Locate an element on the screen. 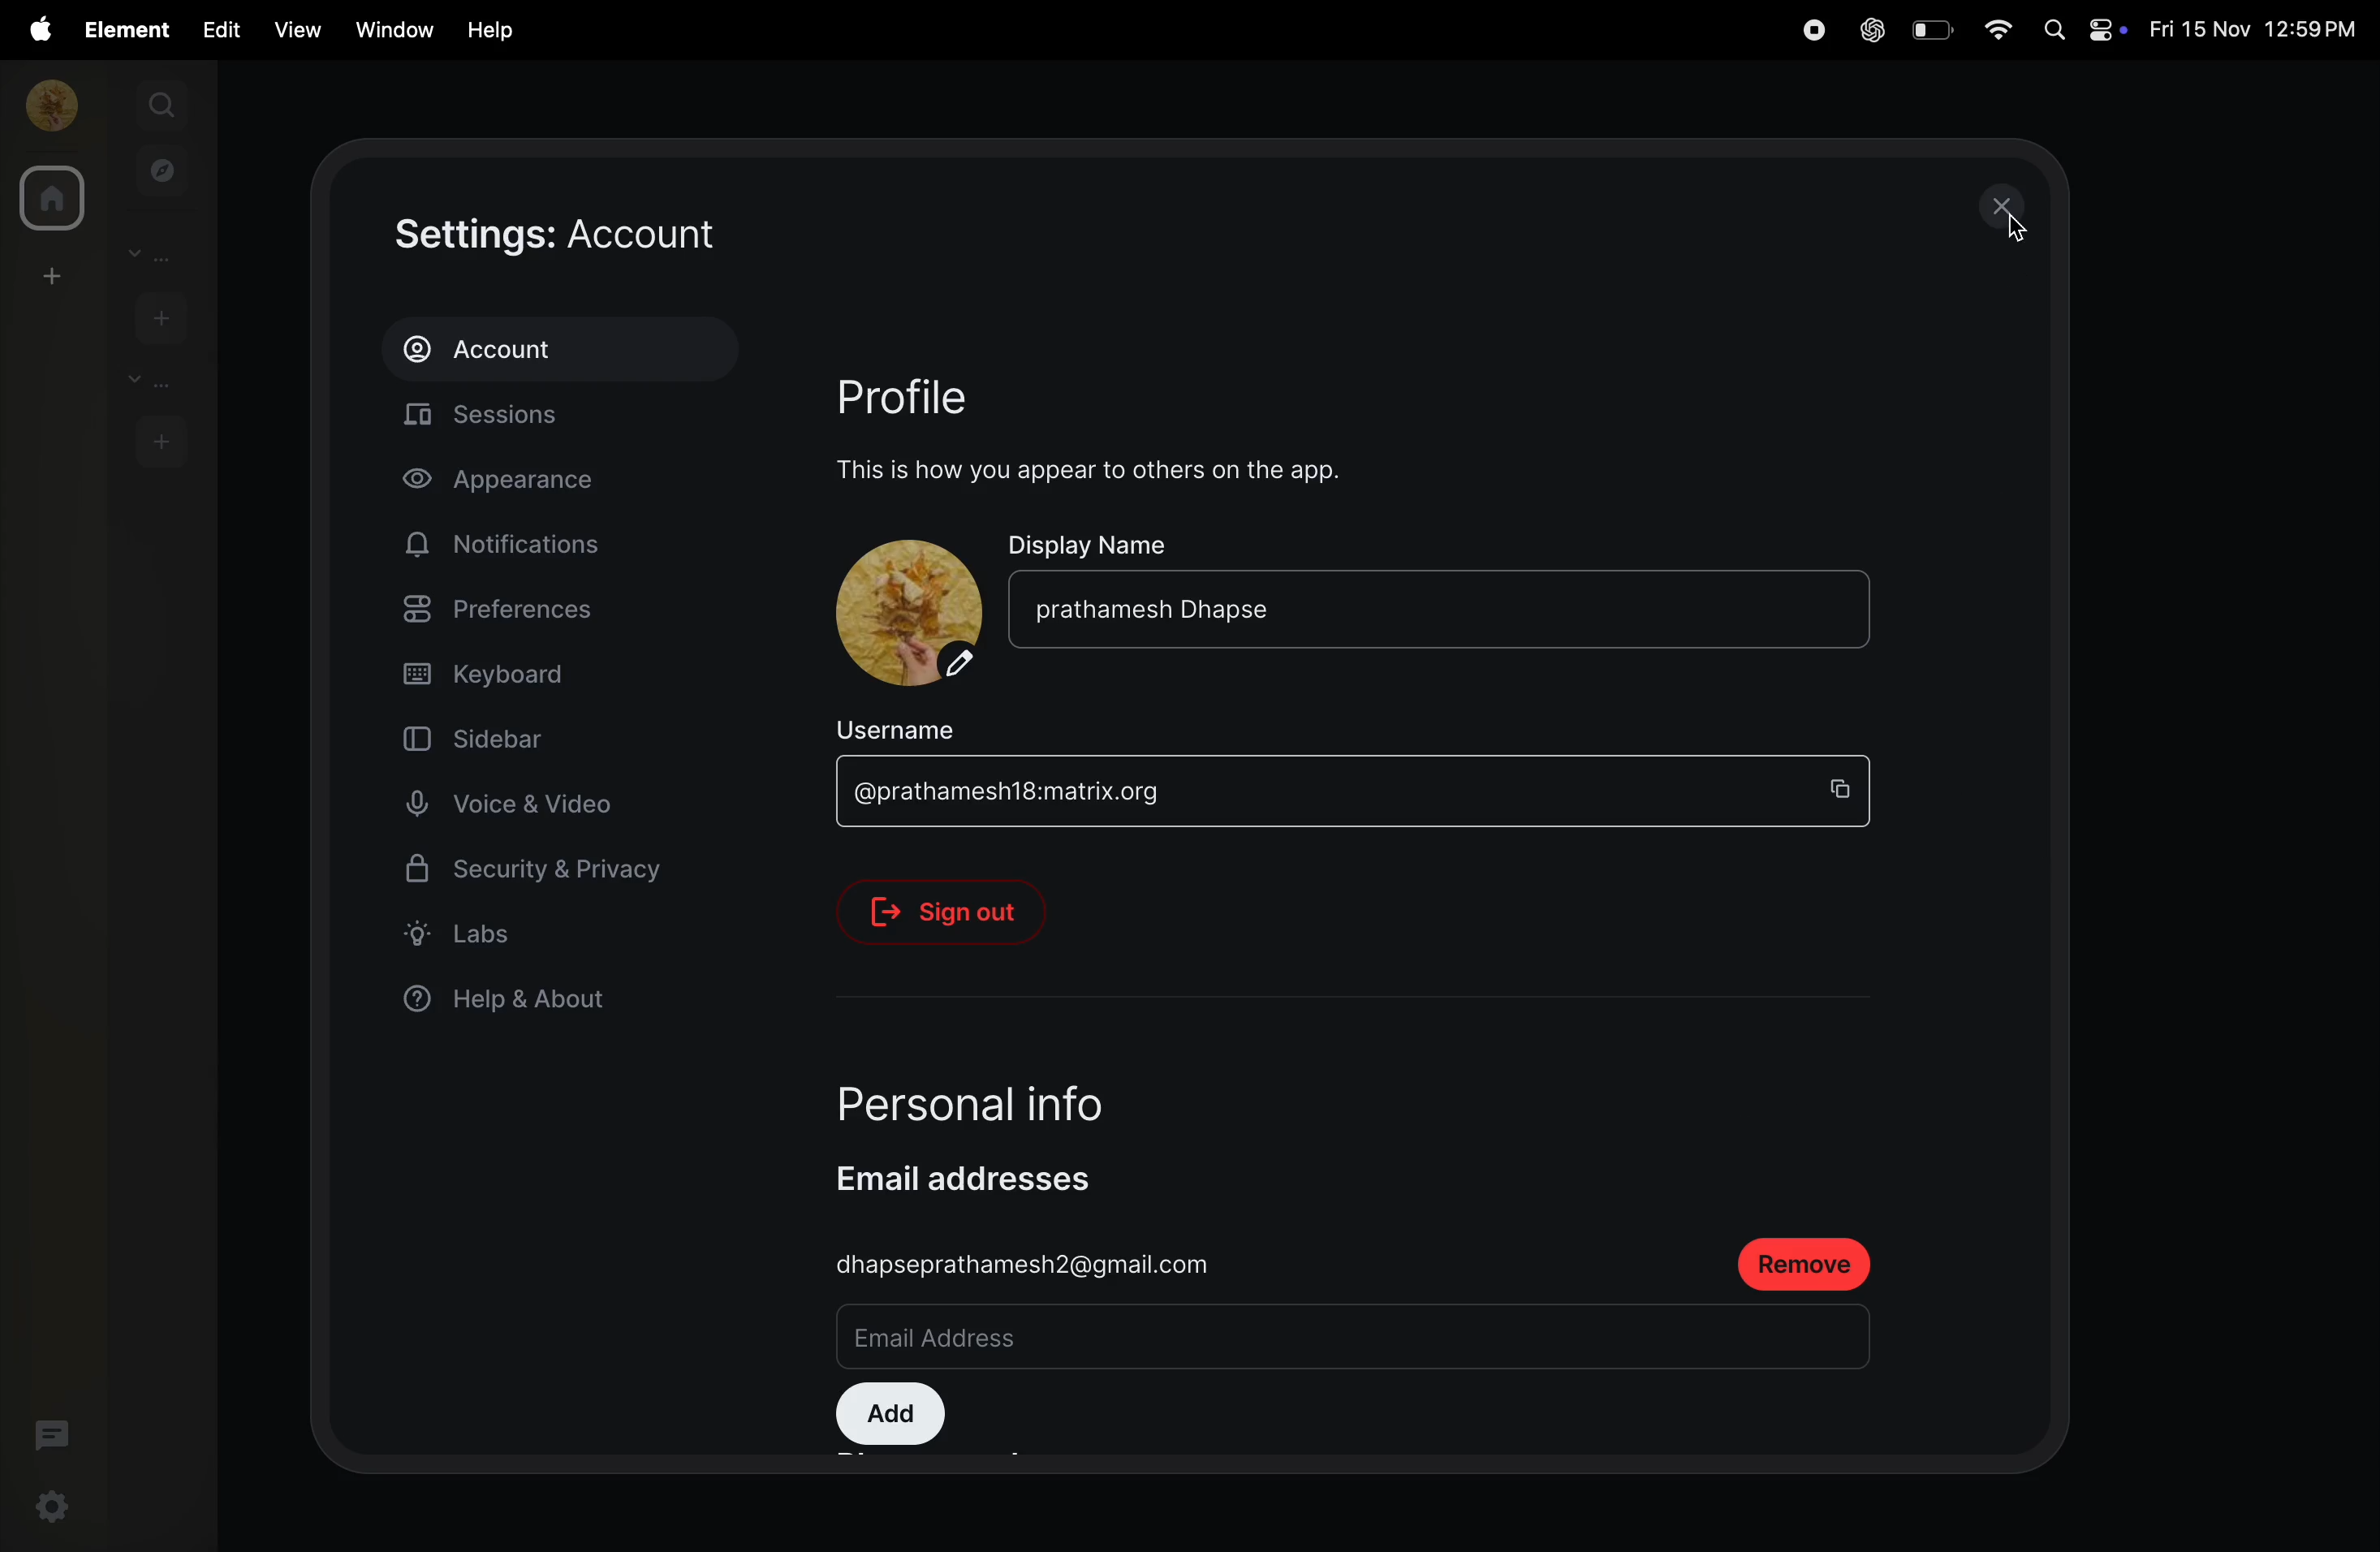  explore is located at coordinates (163, 169).